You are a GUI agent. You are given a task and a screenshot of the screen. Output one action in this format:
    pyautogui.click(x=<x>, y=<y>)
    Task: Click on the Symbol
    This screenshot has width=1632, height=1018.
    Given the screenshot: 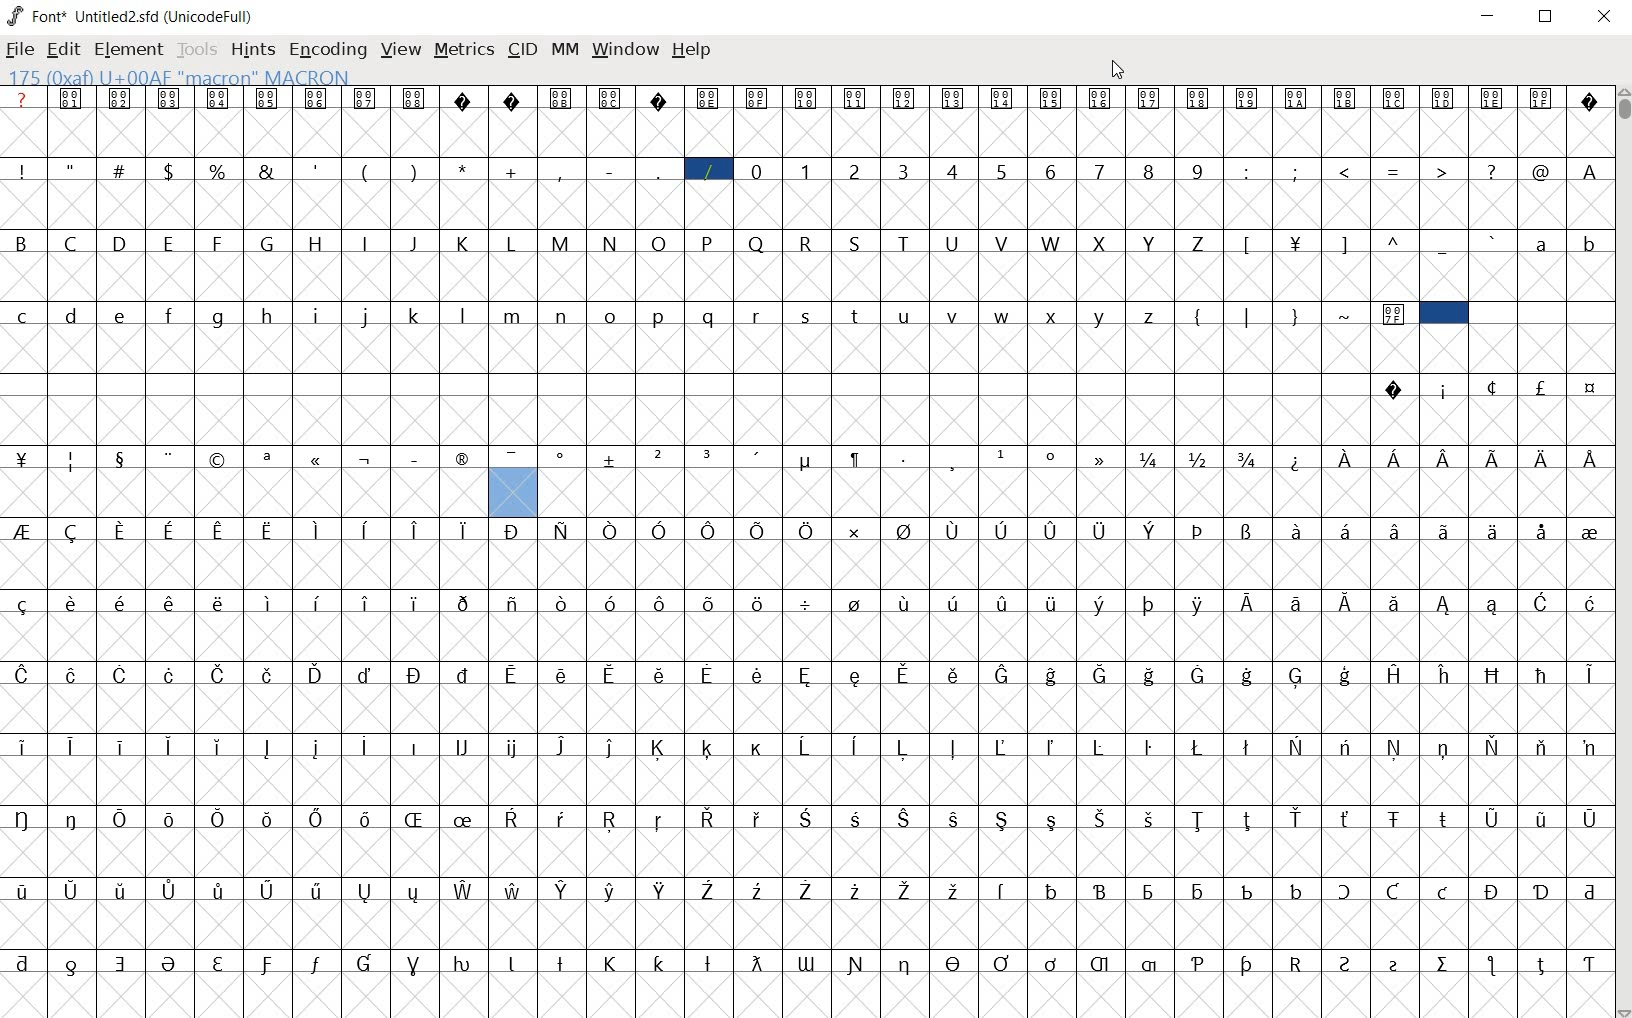 What is the action you would take?
    pyautogui.click(x=417, y=602)
    